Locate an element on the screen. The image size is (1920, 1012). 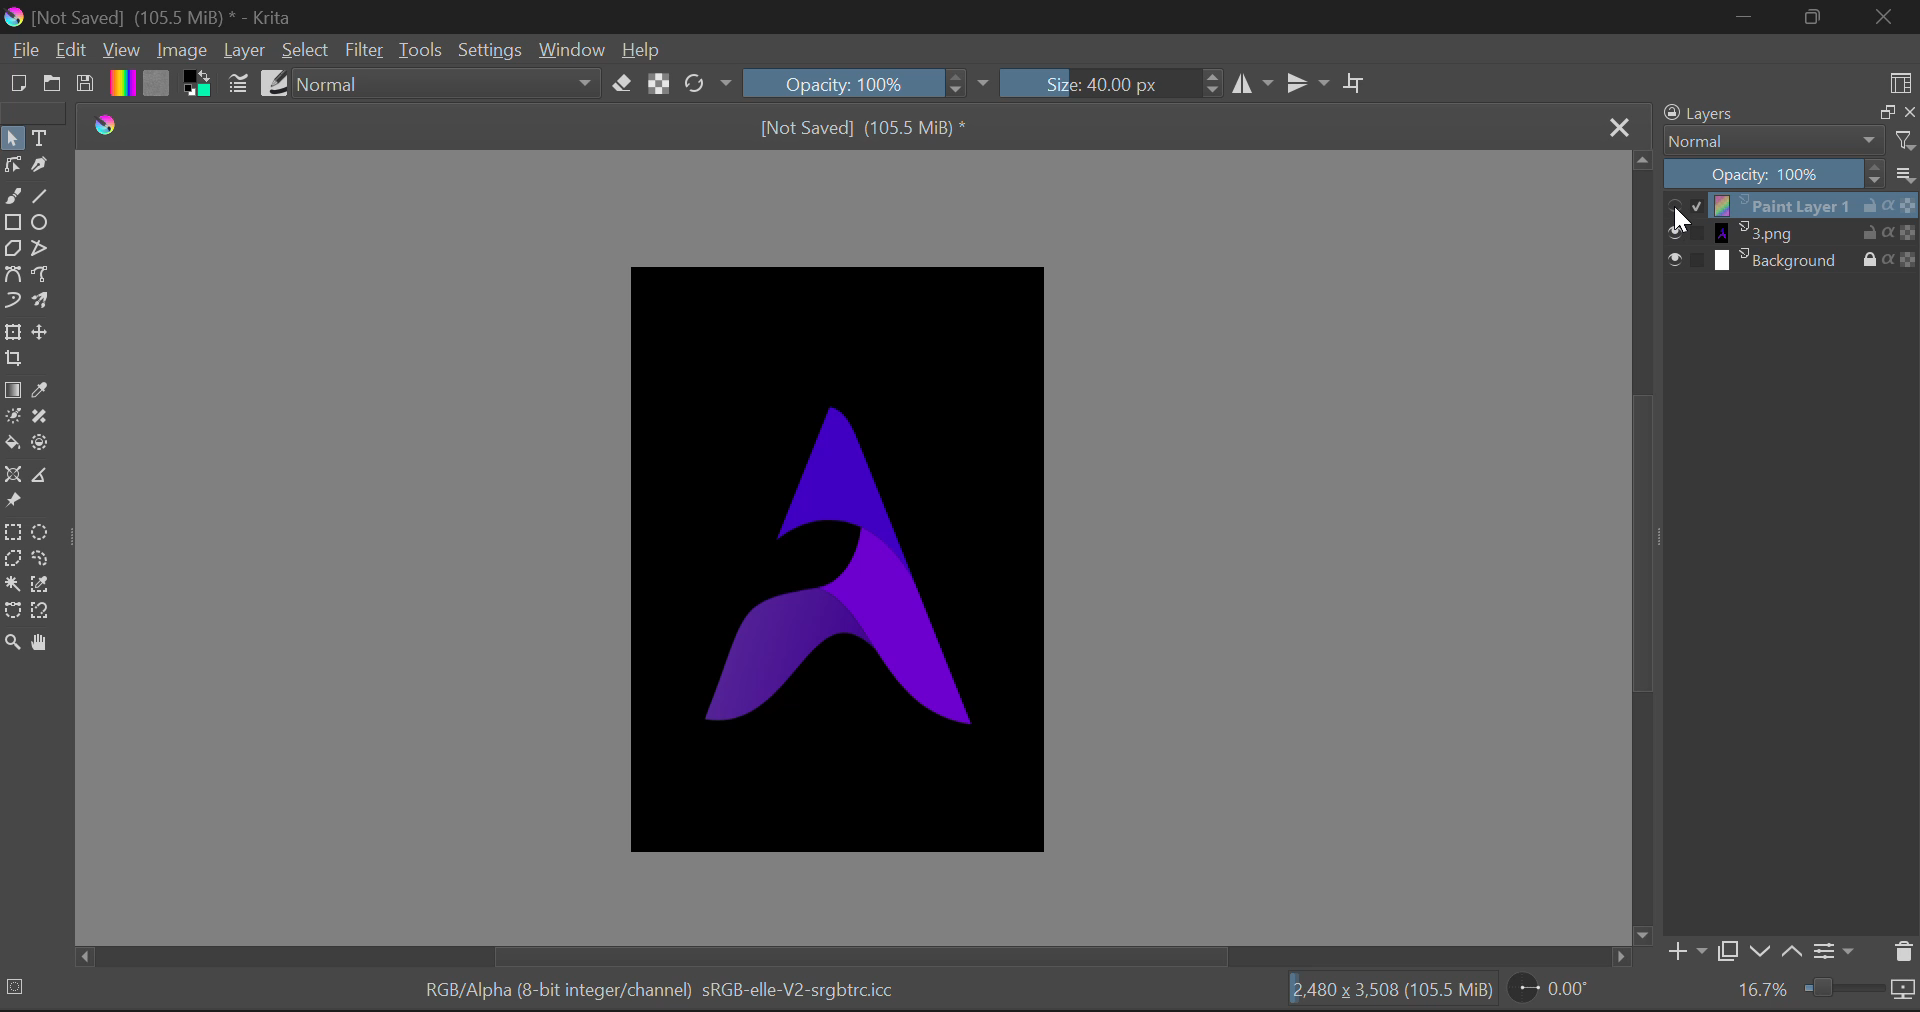
Vertical Mirror Flip is located at coordinates (1250, 85).